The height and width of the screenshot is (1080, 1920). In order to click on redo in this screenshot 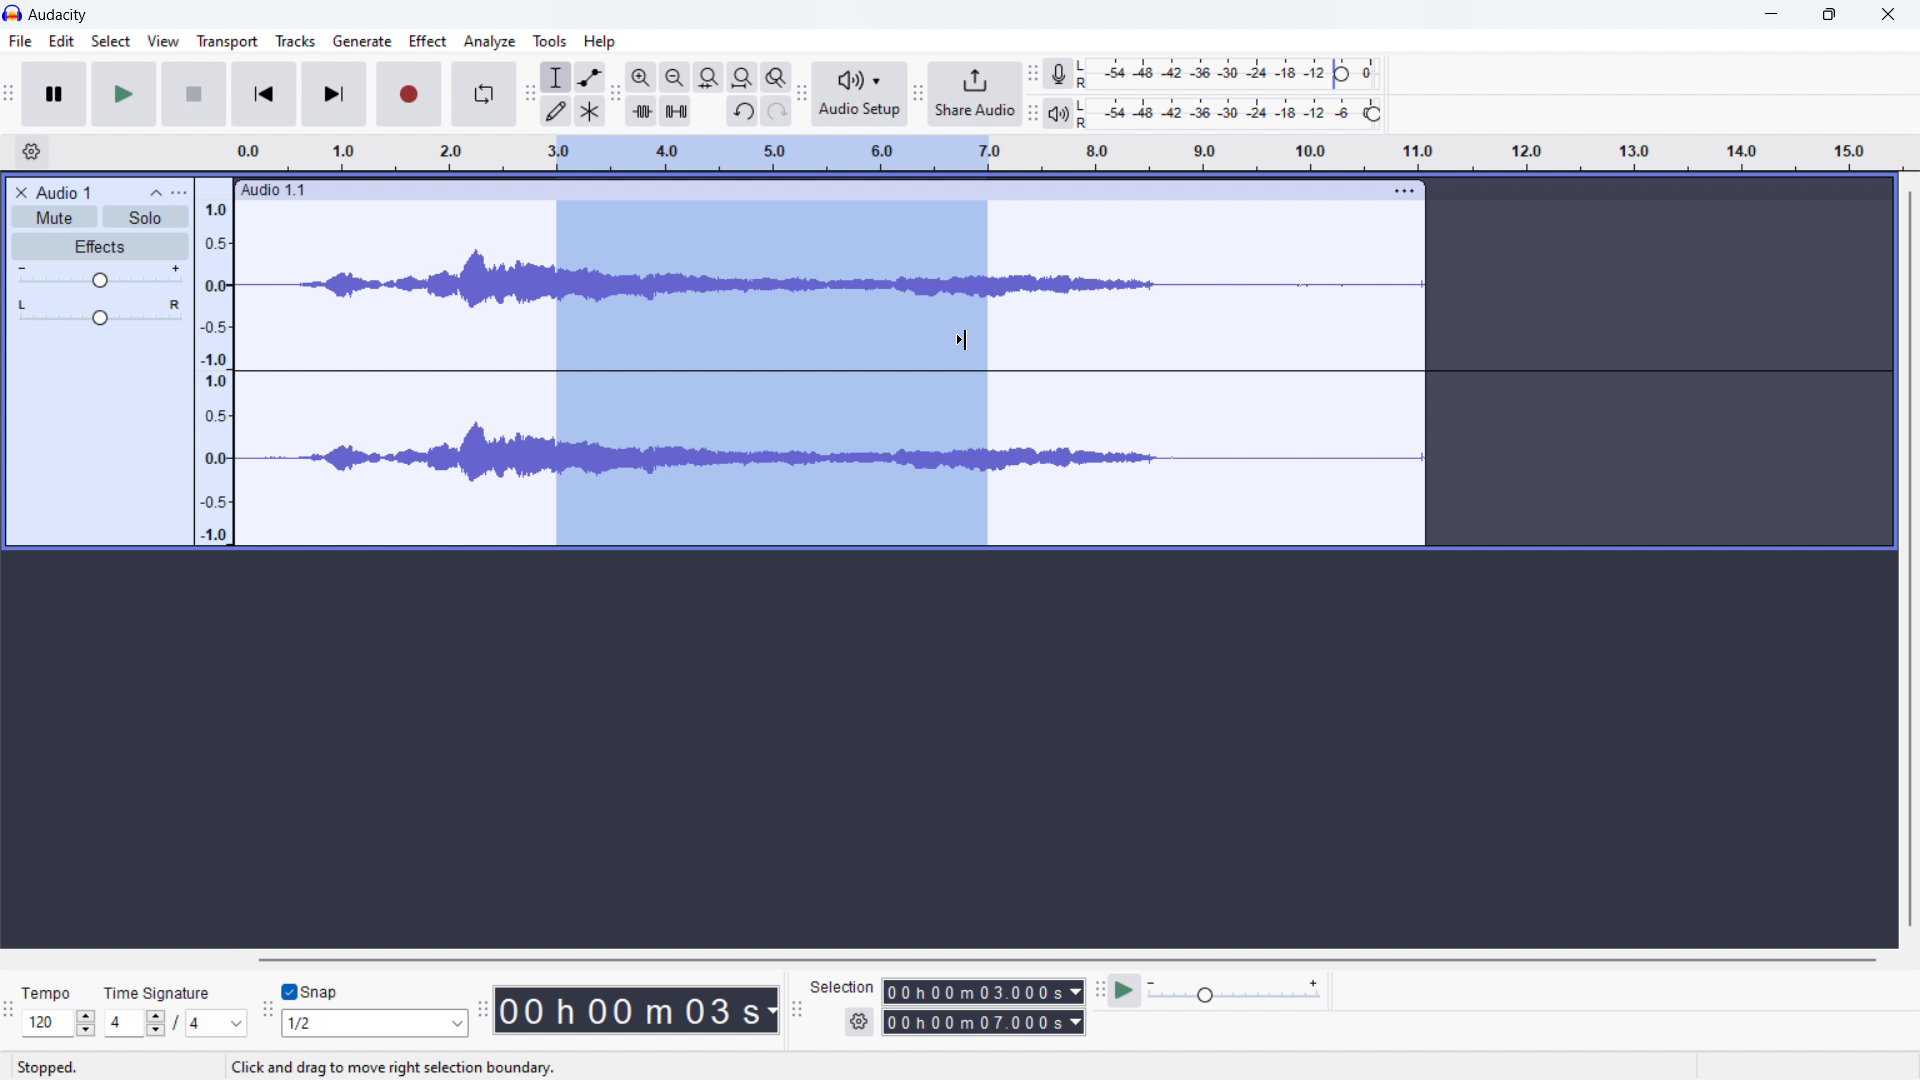, I will do `click(777, 110)`.